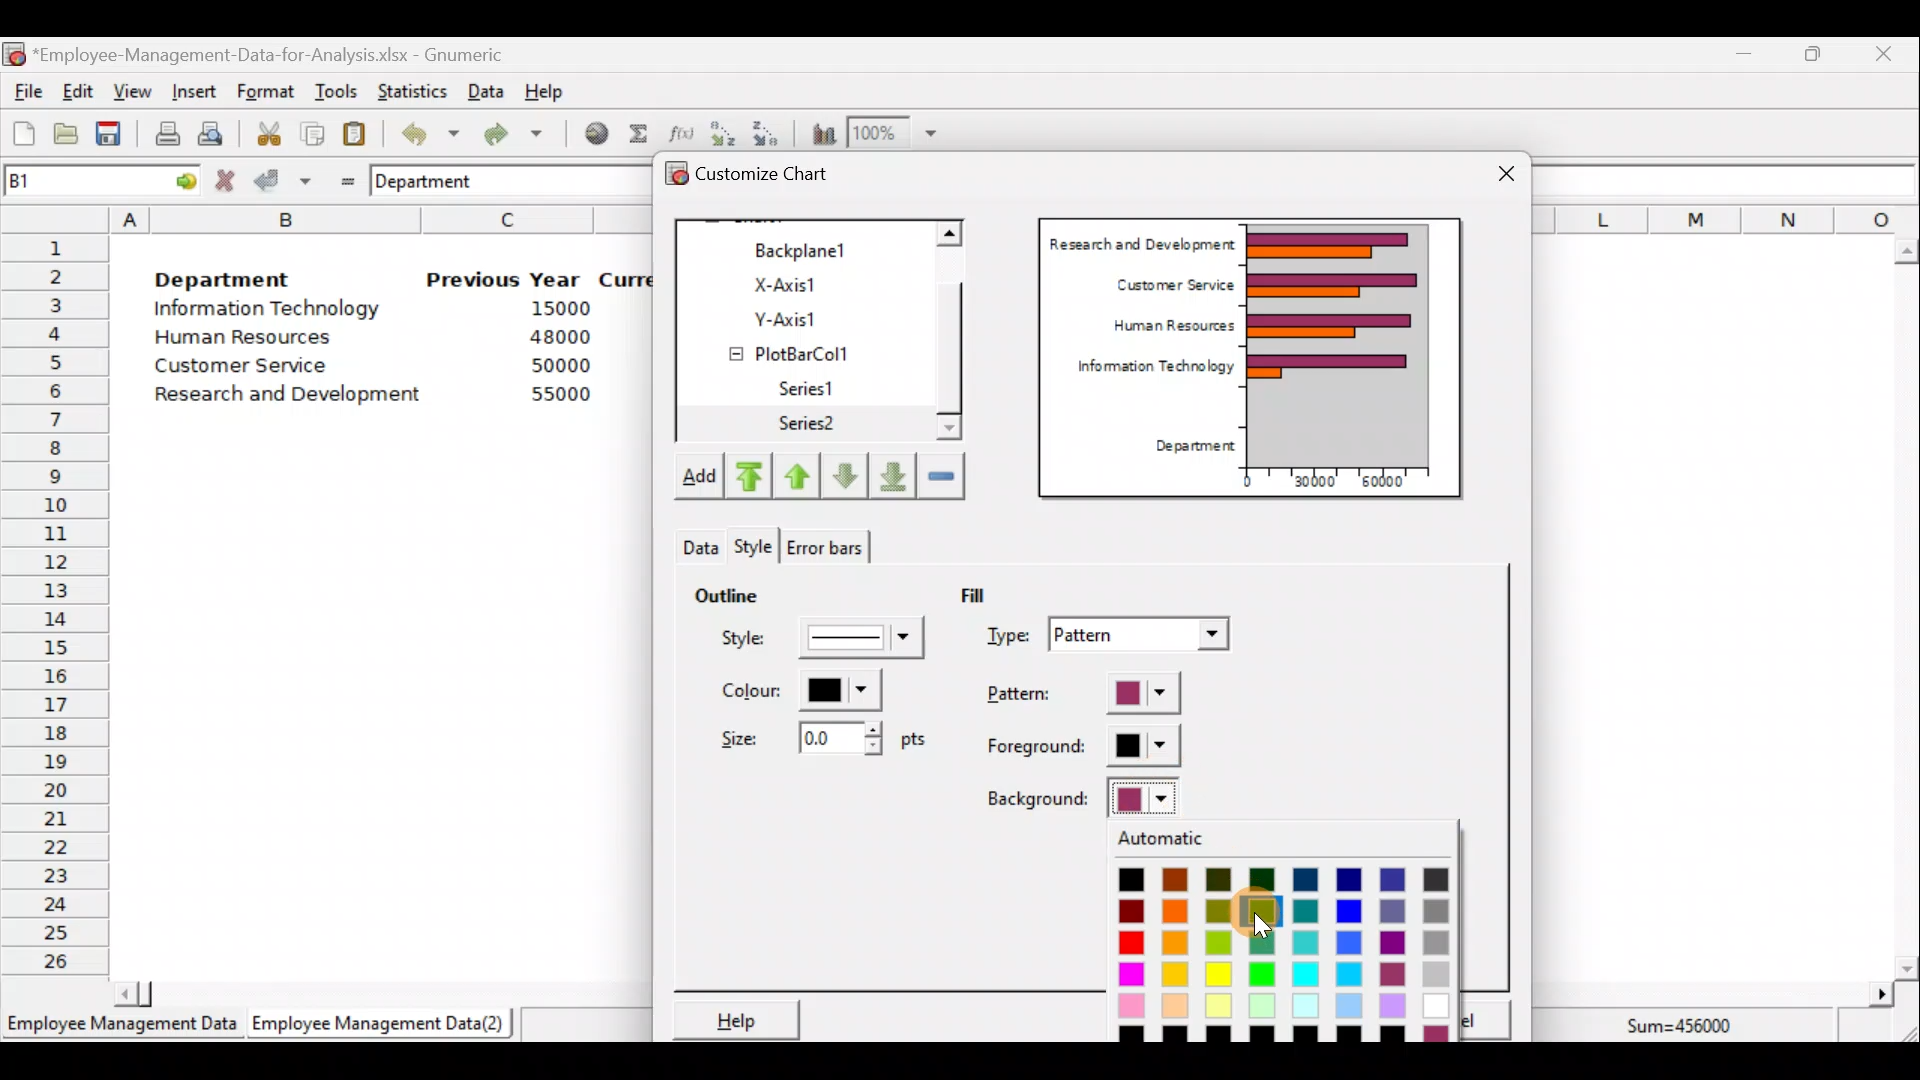 This screenshot has width=1920, height=1080. What do you see at coordinates (1085, 747) in the screenshot?
I see `Foreground` at bounding box center [1085, 747].